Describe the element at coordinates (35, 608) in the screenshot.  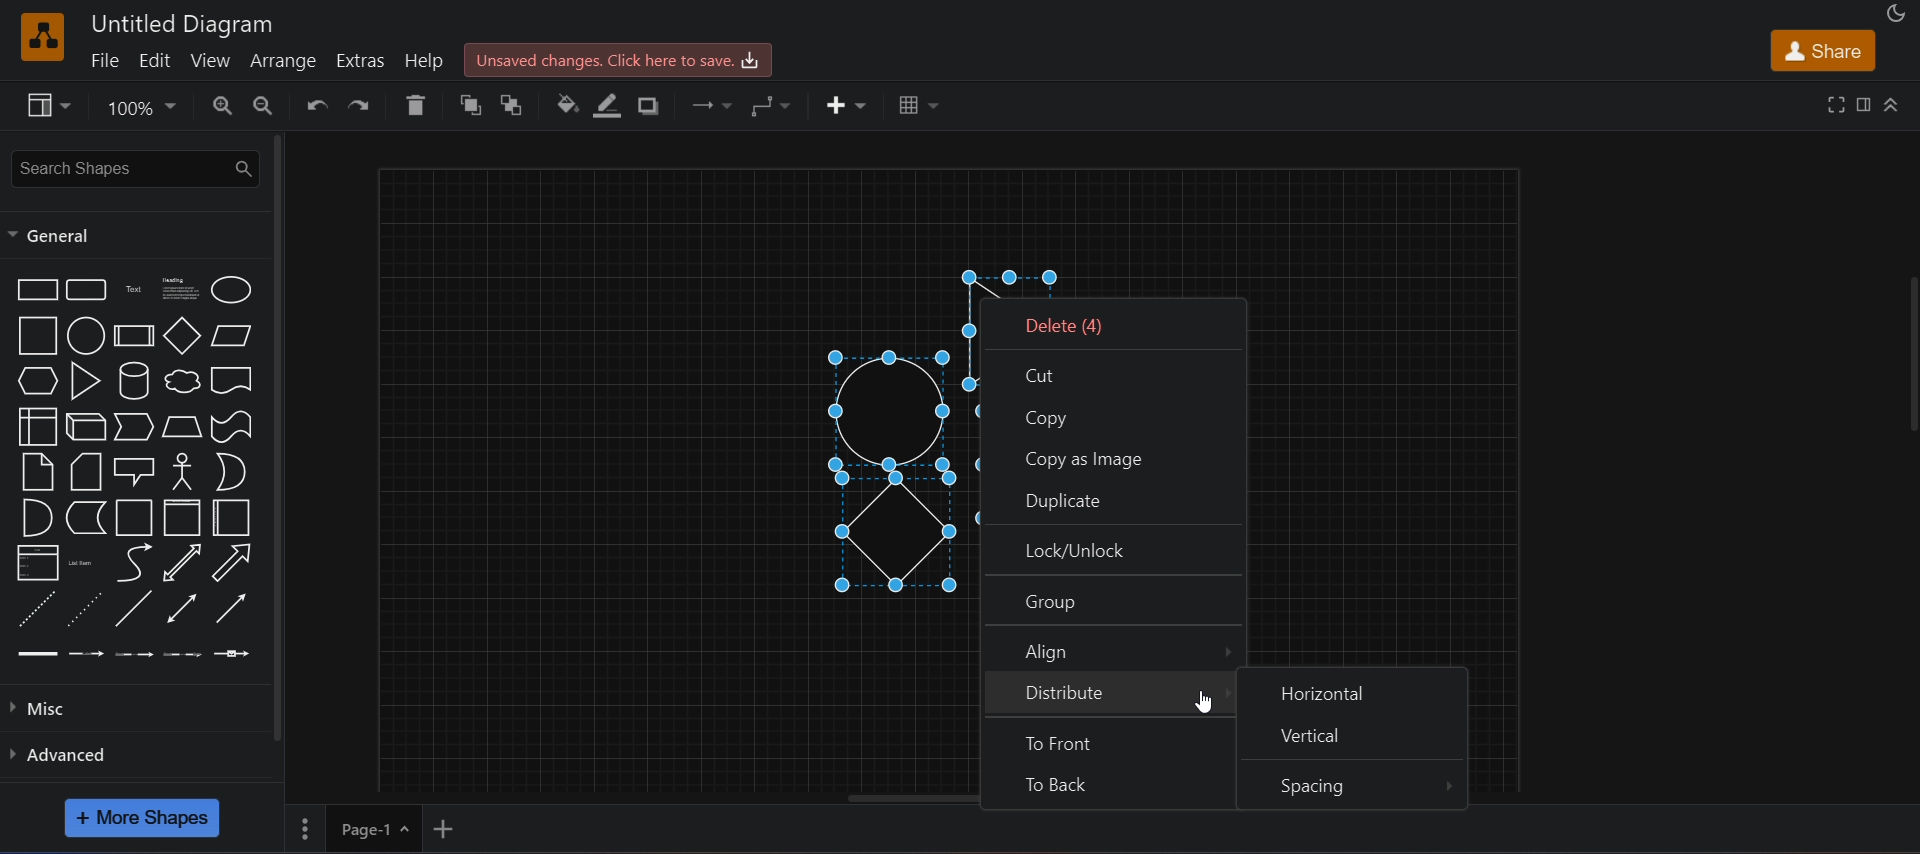
I see `dashed line` at that location.